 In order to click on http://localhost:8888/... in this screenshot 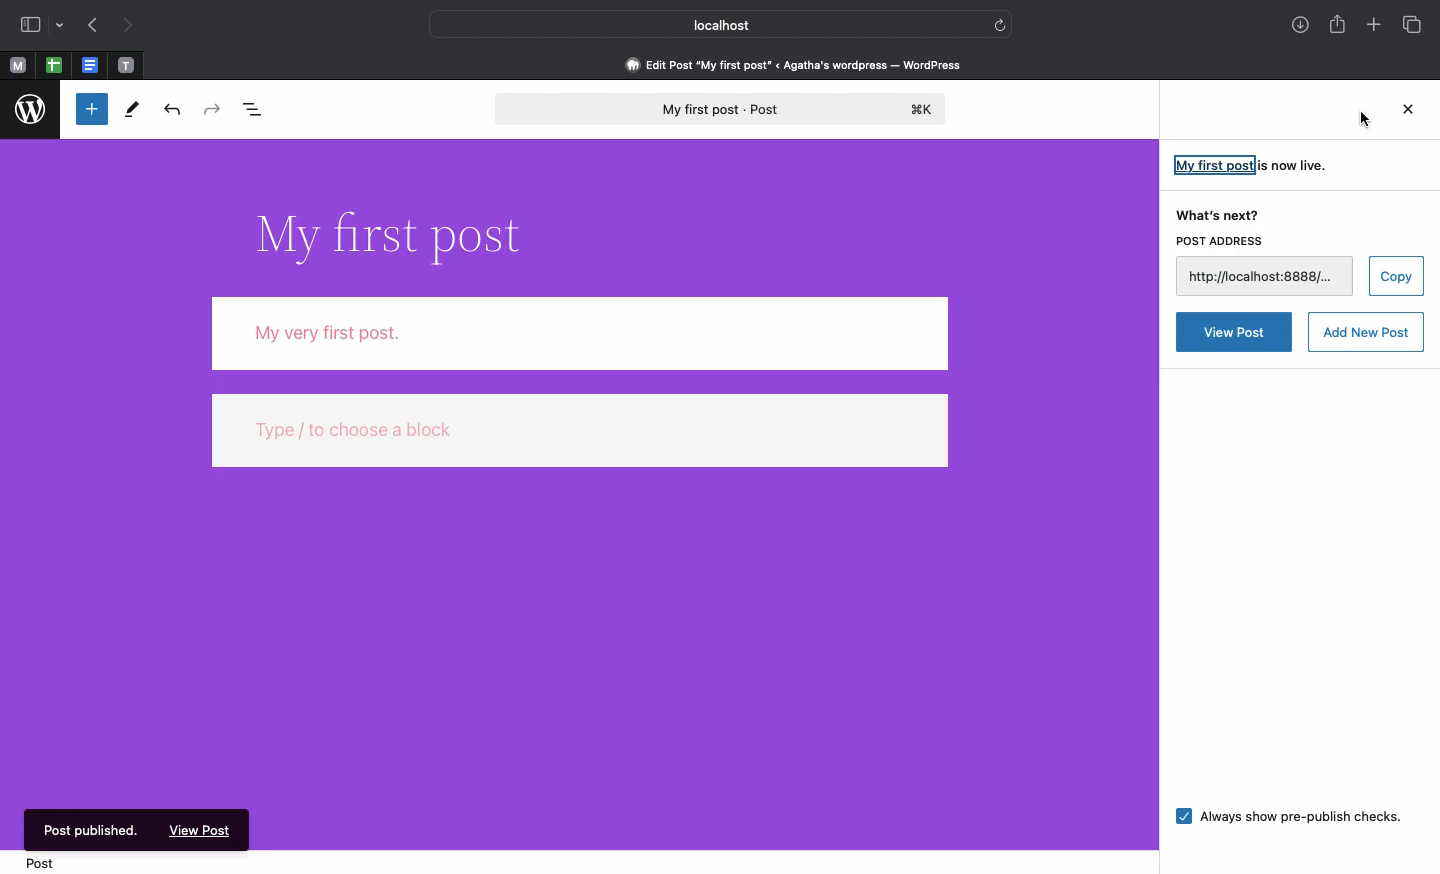, I will do `click(1265, 277)`.